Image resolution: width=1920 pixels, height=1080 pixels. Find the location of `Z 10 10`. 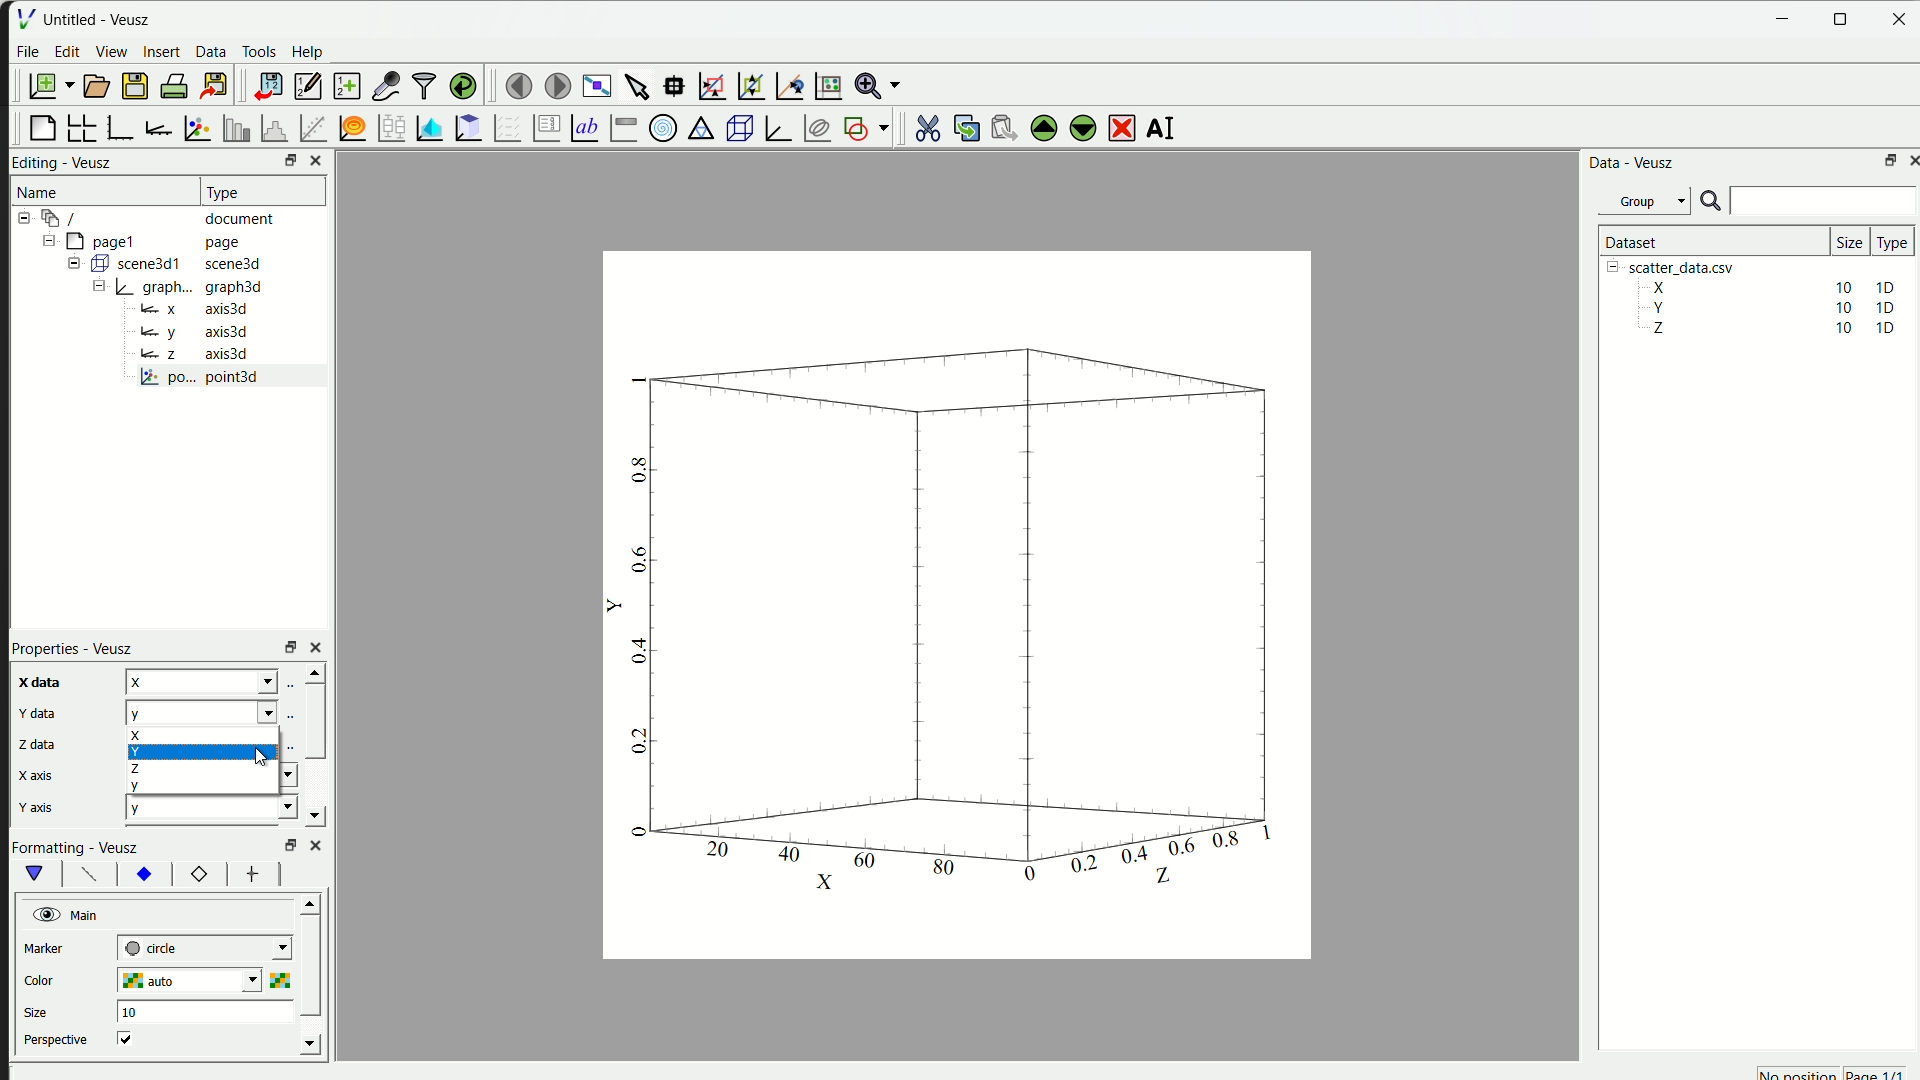

Z 10 10 is located at coordinates (1769, 330).